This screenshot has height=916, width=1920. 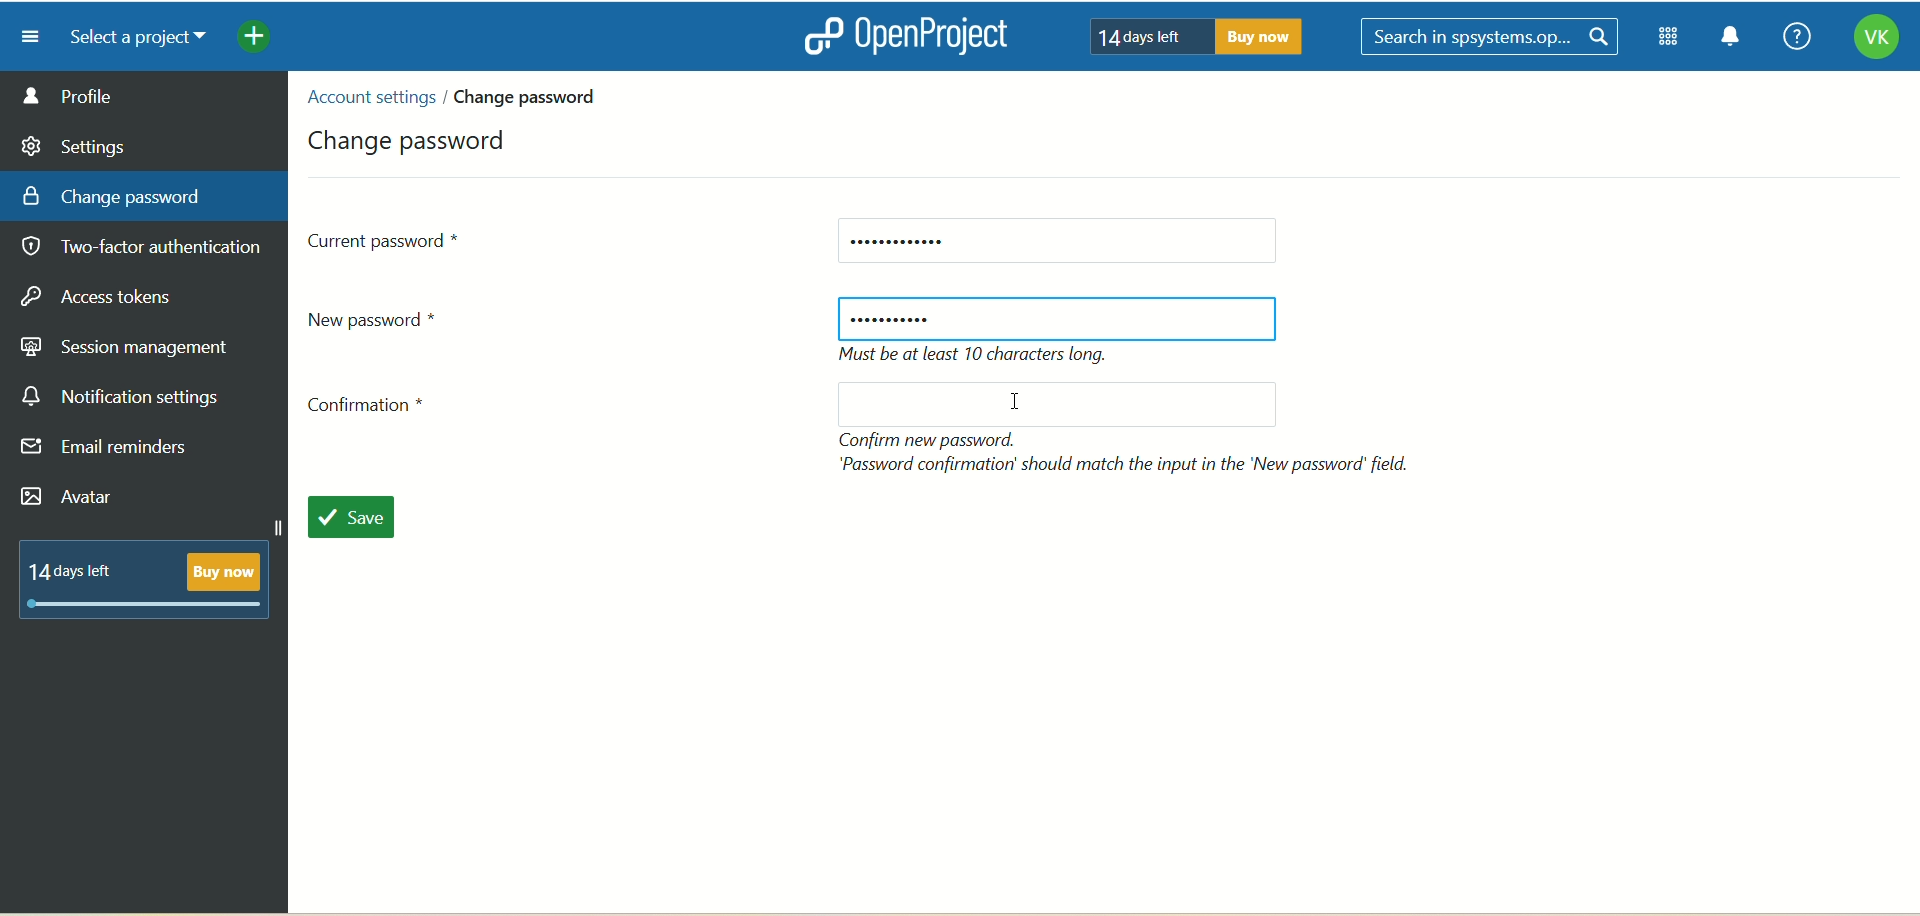 What do you see at coordinates (981, 356) in the screenshot?
I see `text` at bounding box center [981, 356].